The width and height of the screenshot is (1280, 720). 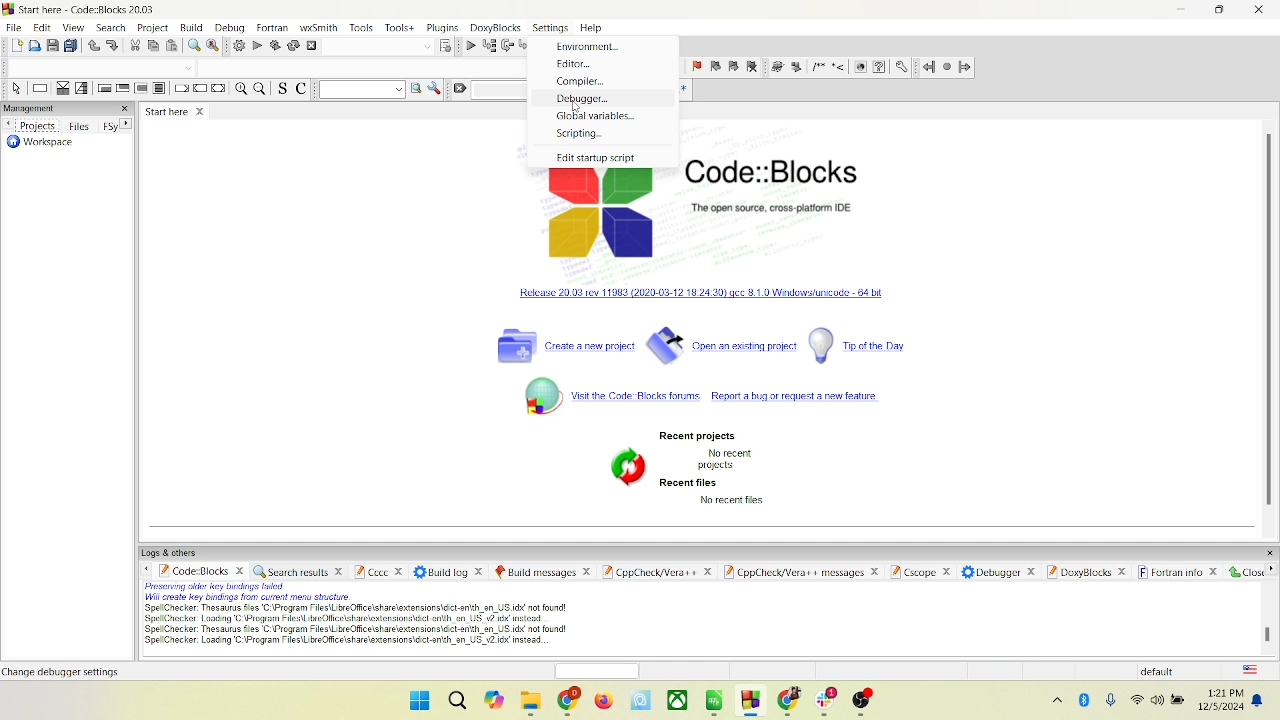 I want to click on cscope, so click(x=925, y=574).